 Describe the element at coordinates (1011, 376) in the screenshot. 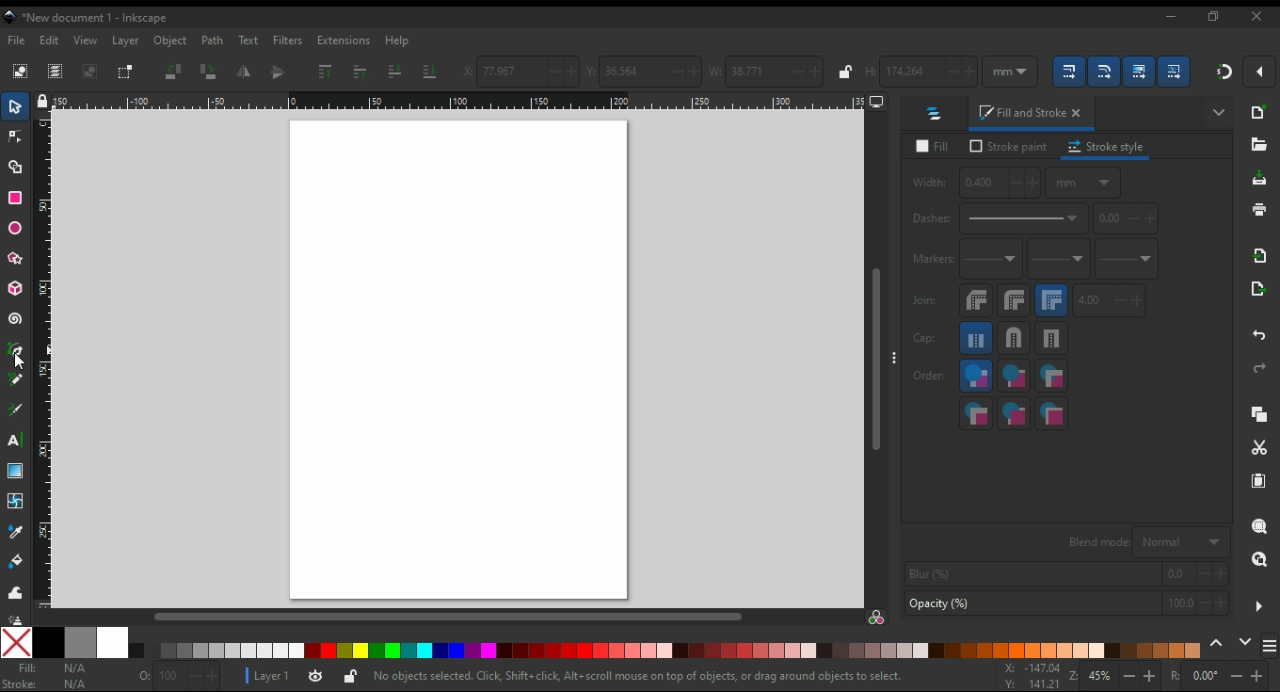

I see `stroke, fill, markers` at that location.